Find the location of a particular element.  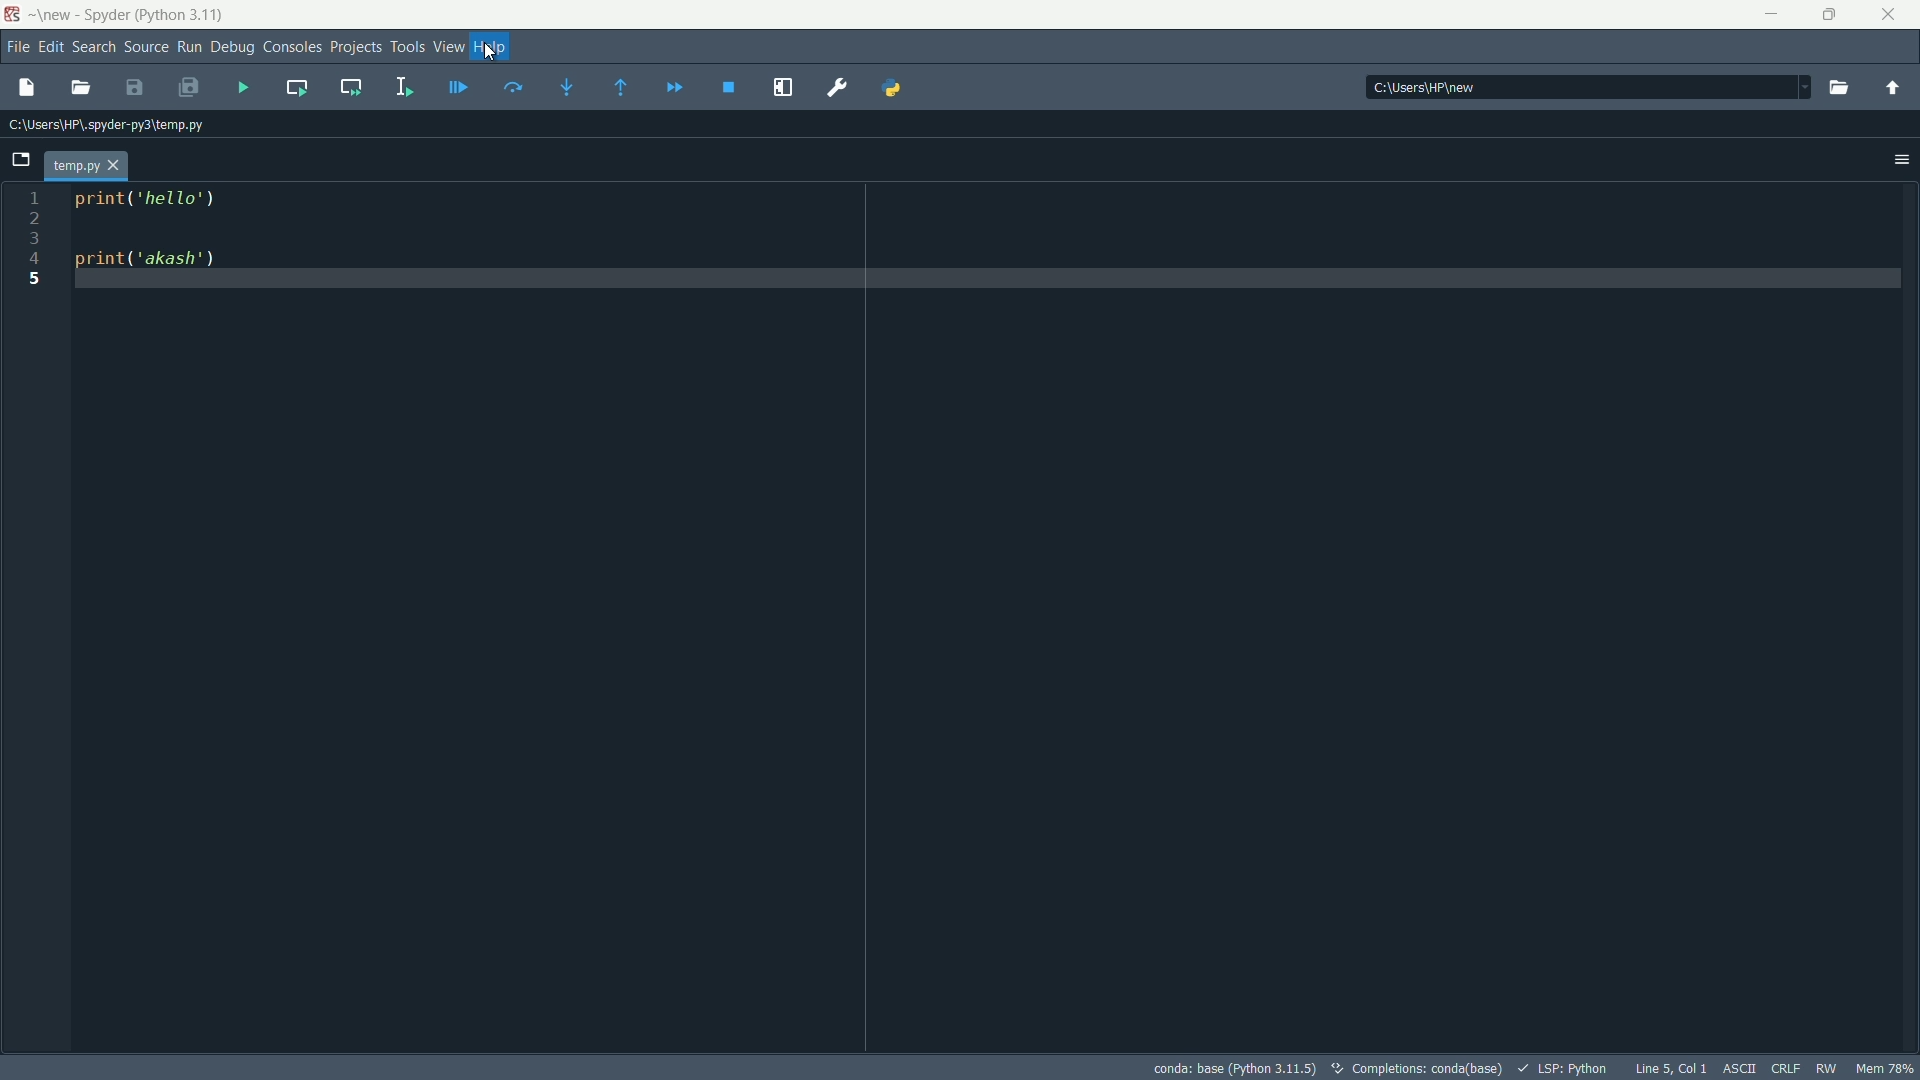

view menu is located at coordinates (449, 46).